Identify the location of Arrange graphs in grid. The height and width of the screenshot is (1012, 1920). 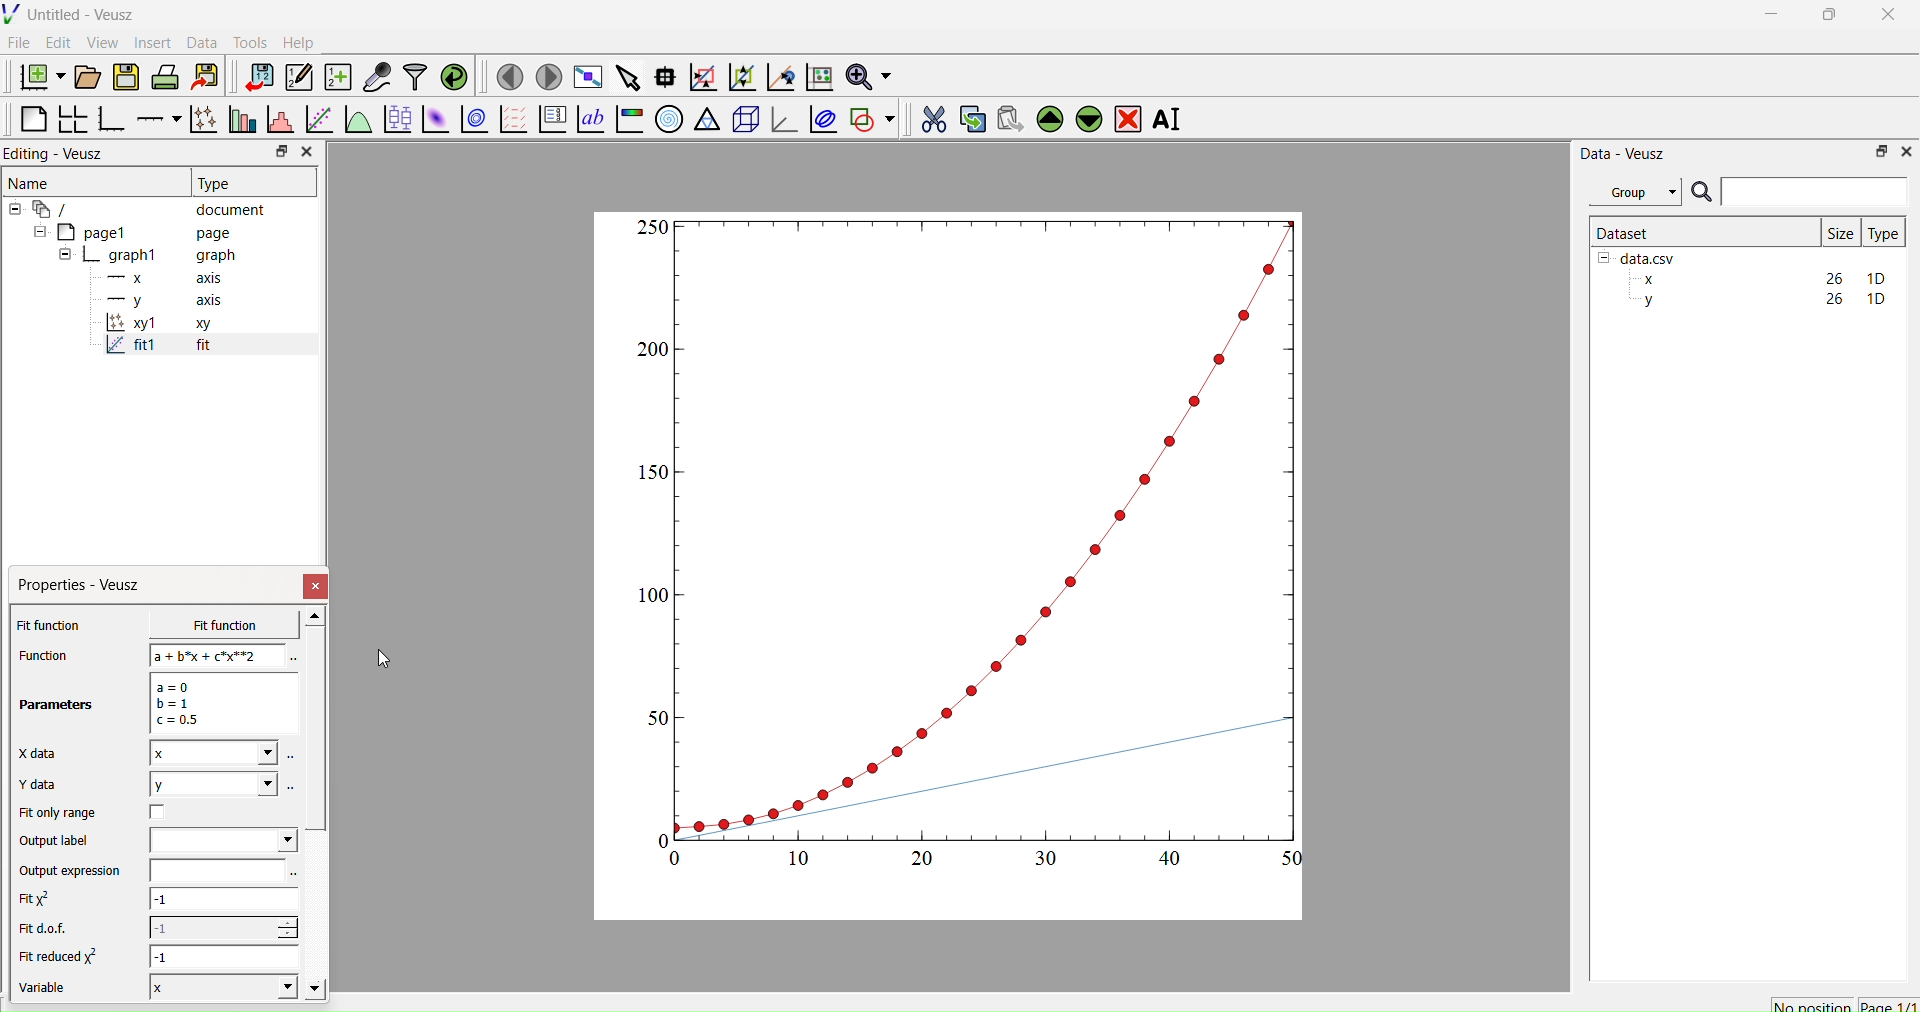
(72, 121).